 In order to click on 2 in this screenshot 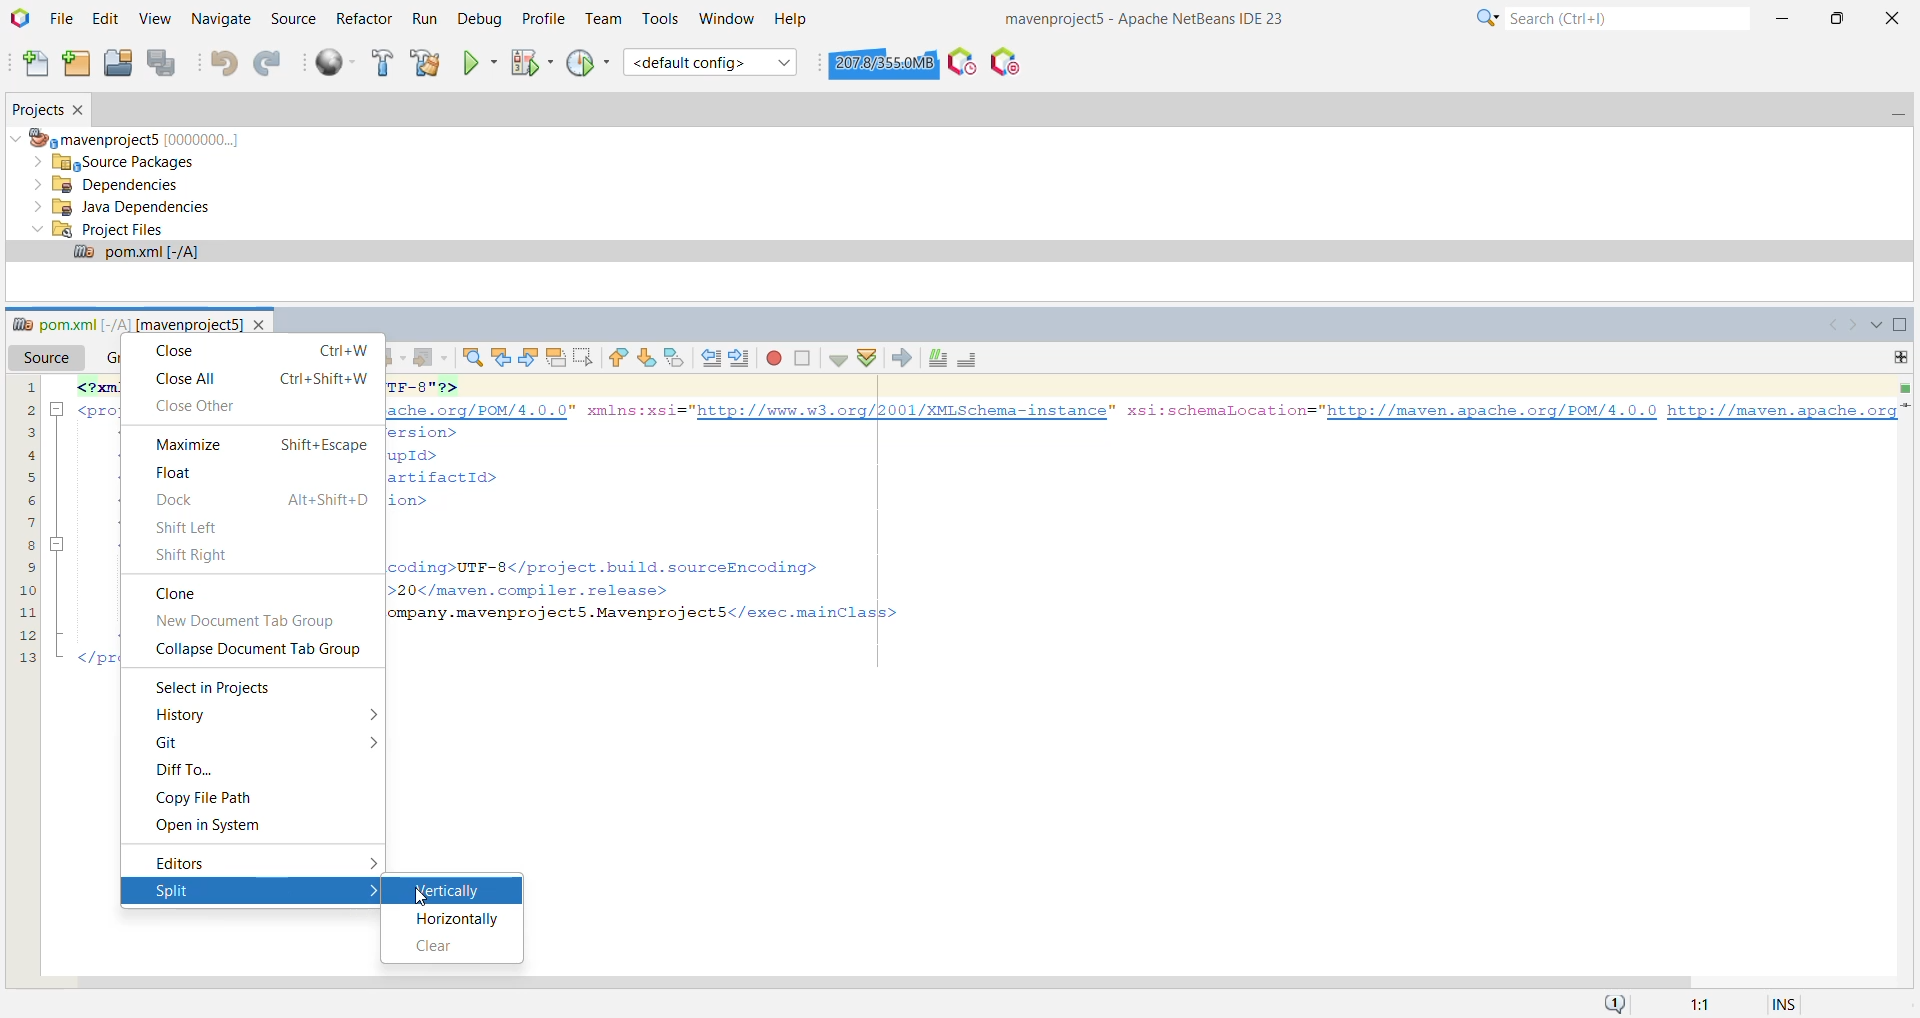, I will do `click(26, 410)`.